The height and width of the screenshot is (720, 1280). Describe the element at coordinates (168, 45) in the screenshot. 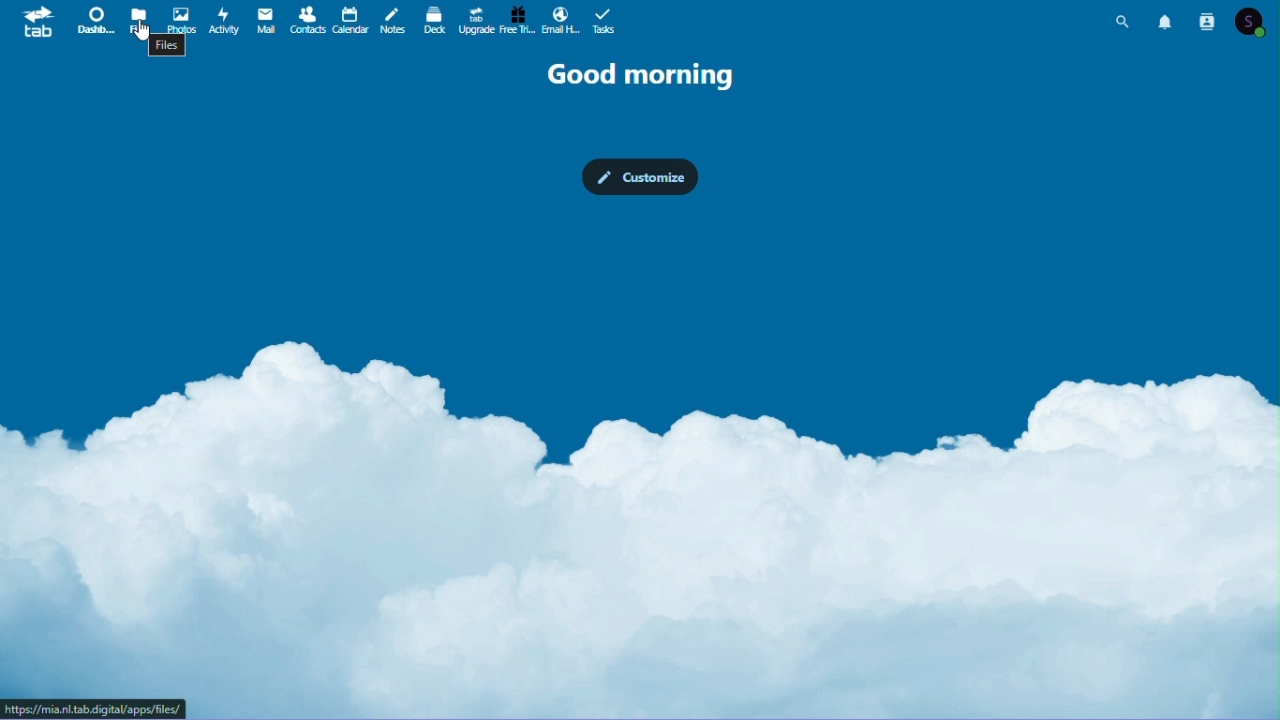

I see `Files` at that location.